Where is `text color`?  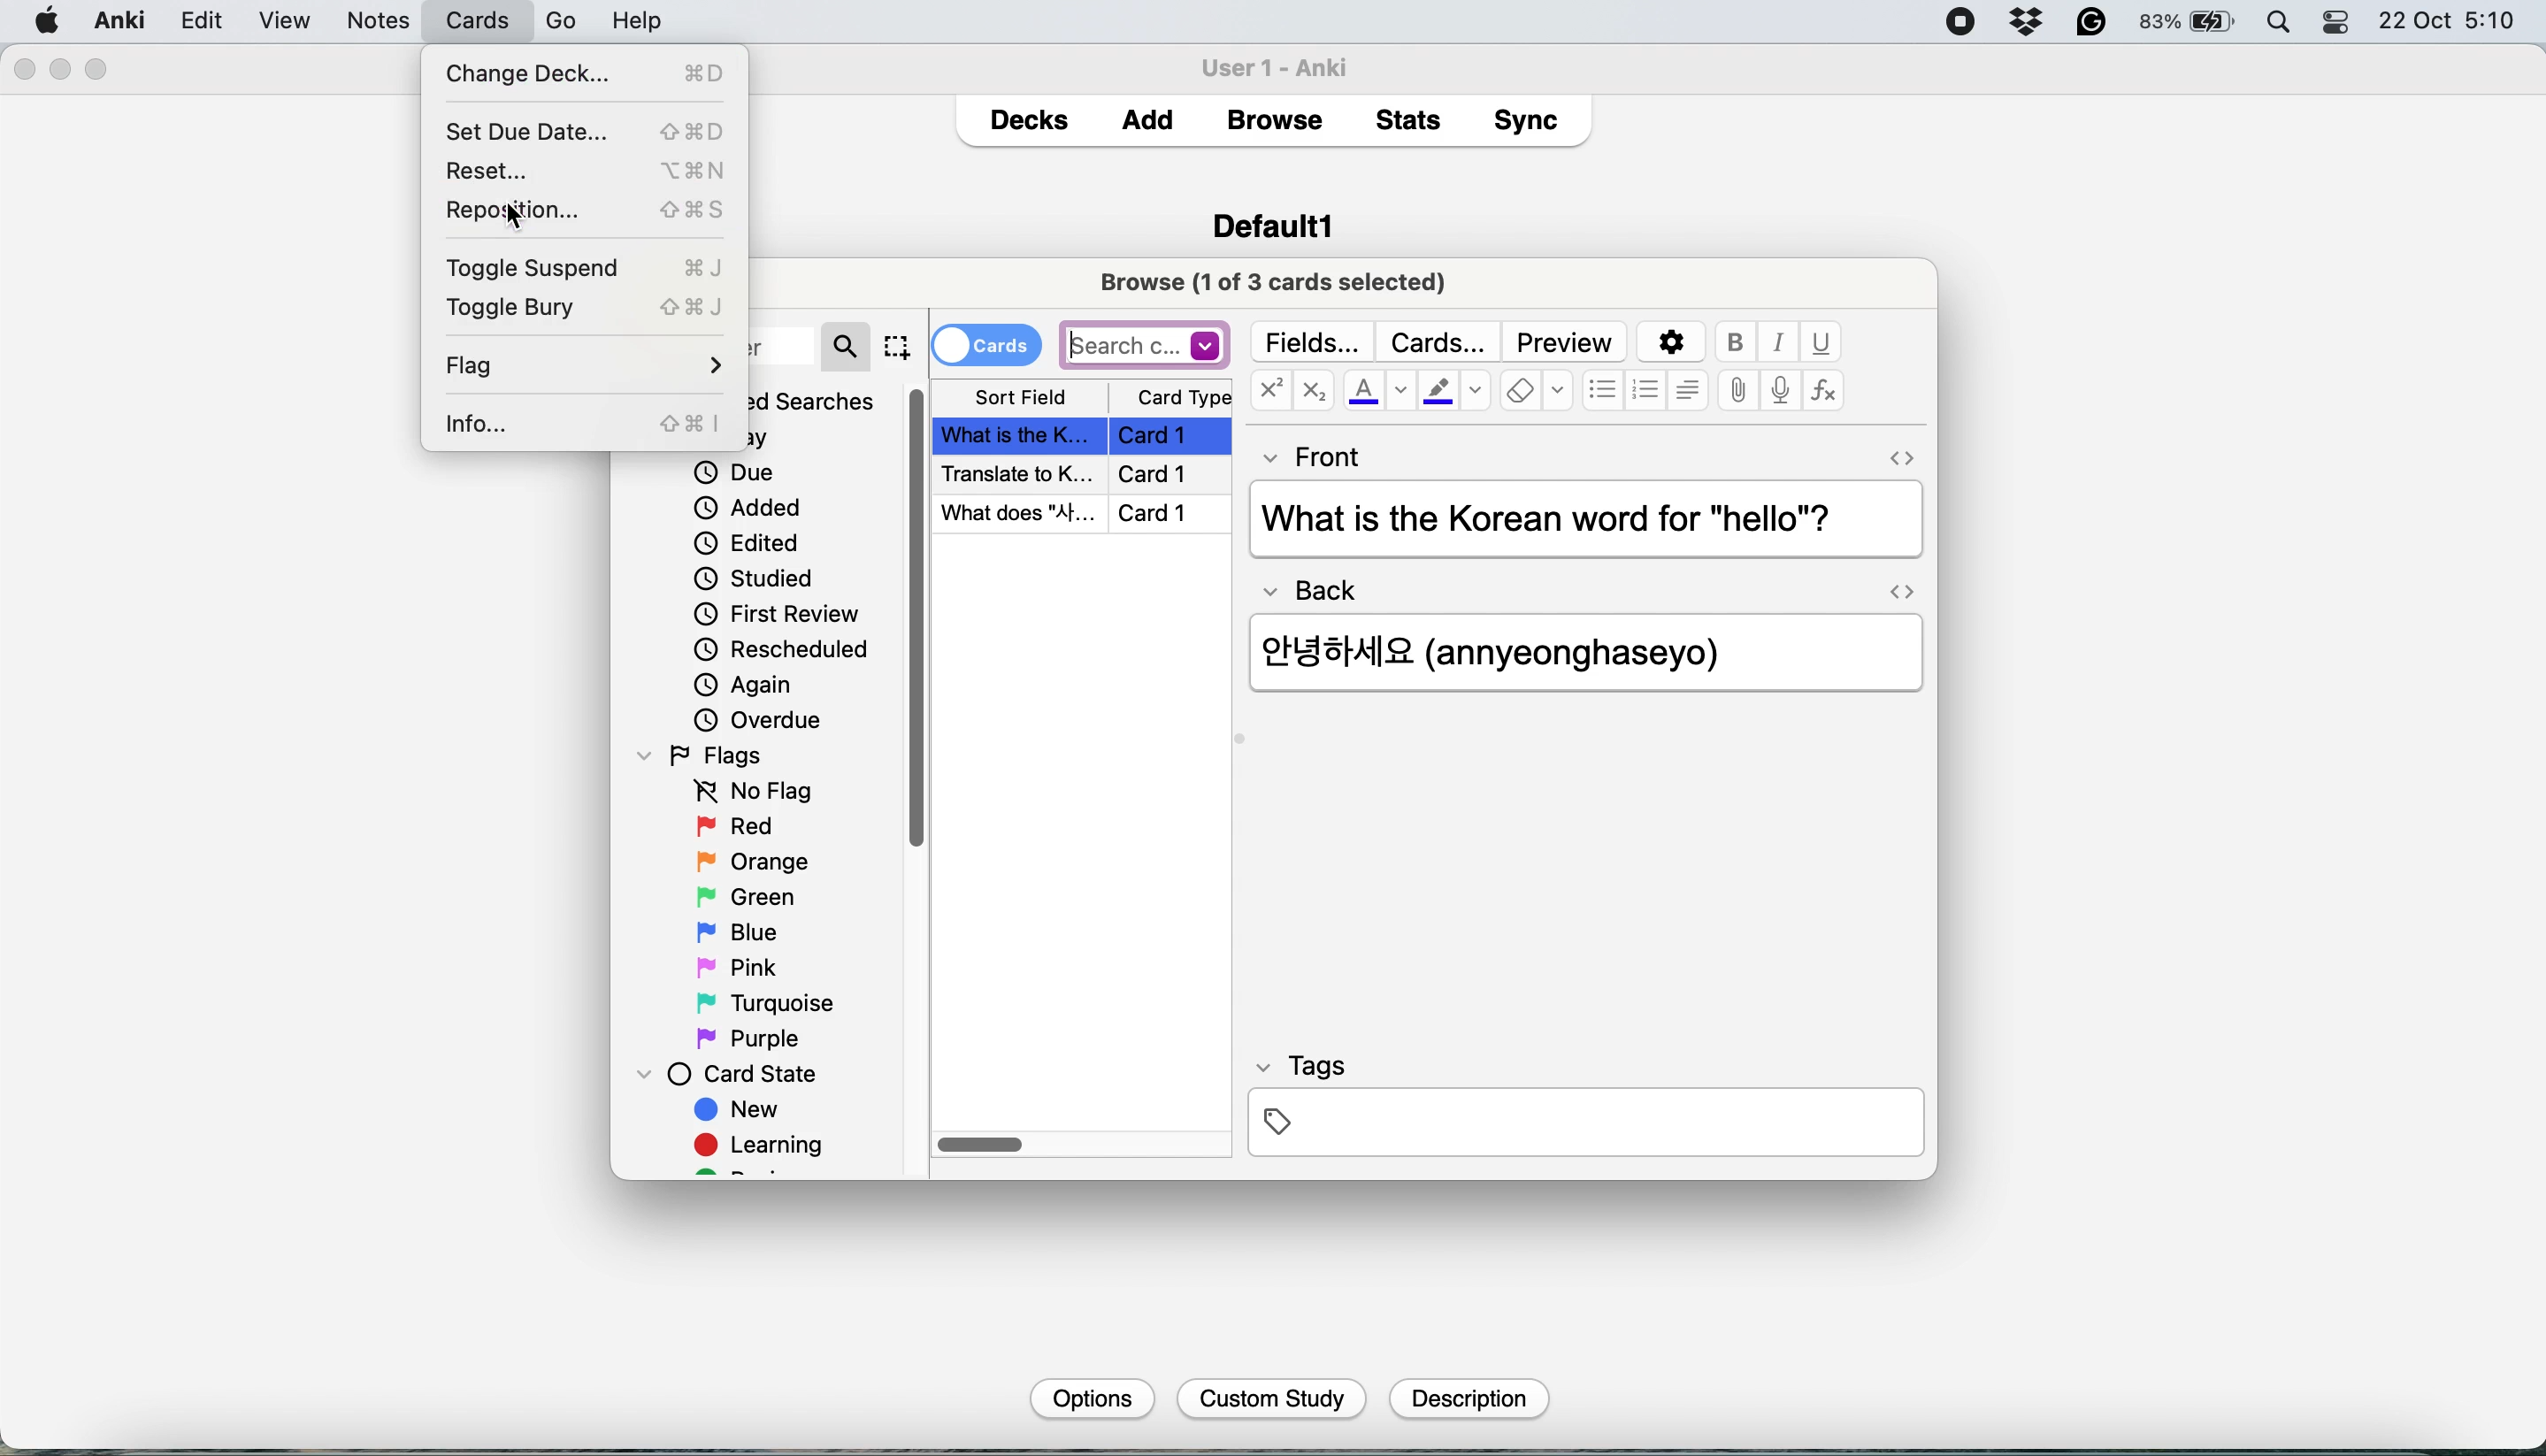
text color is located at coordinates (1377, 390).